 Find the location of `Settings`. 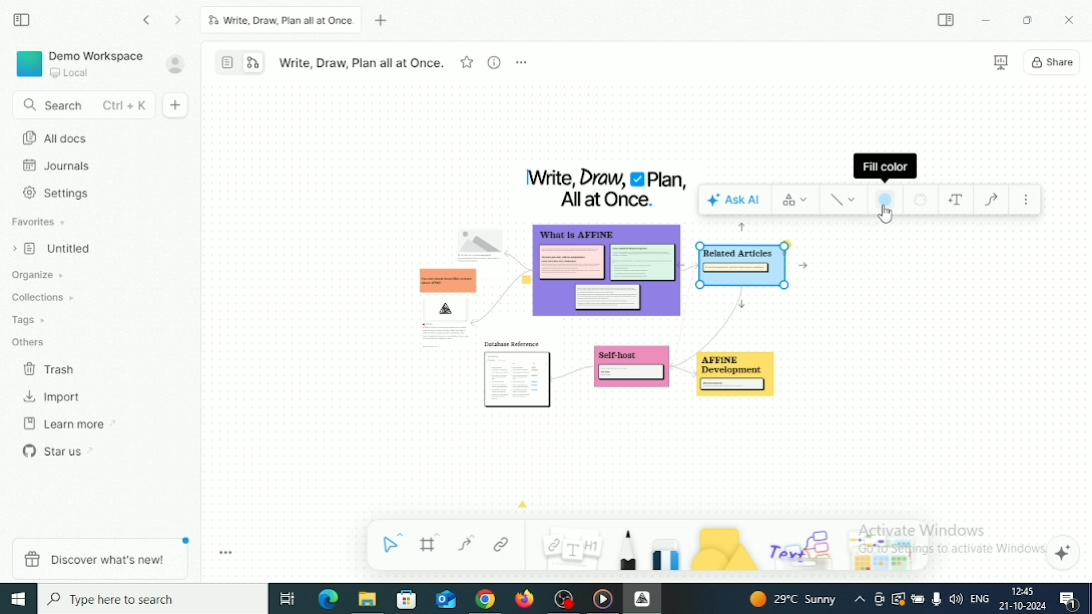

Settings is located at coordinates (59, 193).